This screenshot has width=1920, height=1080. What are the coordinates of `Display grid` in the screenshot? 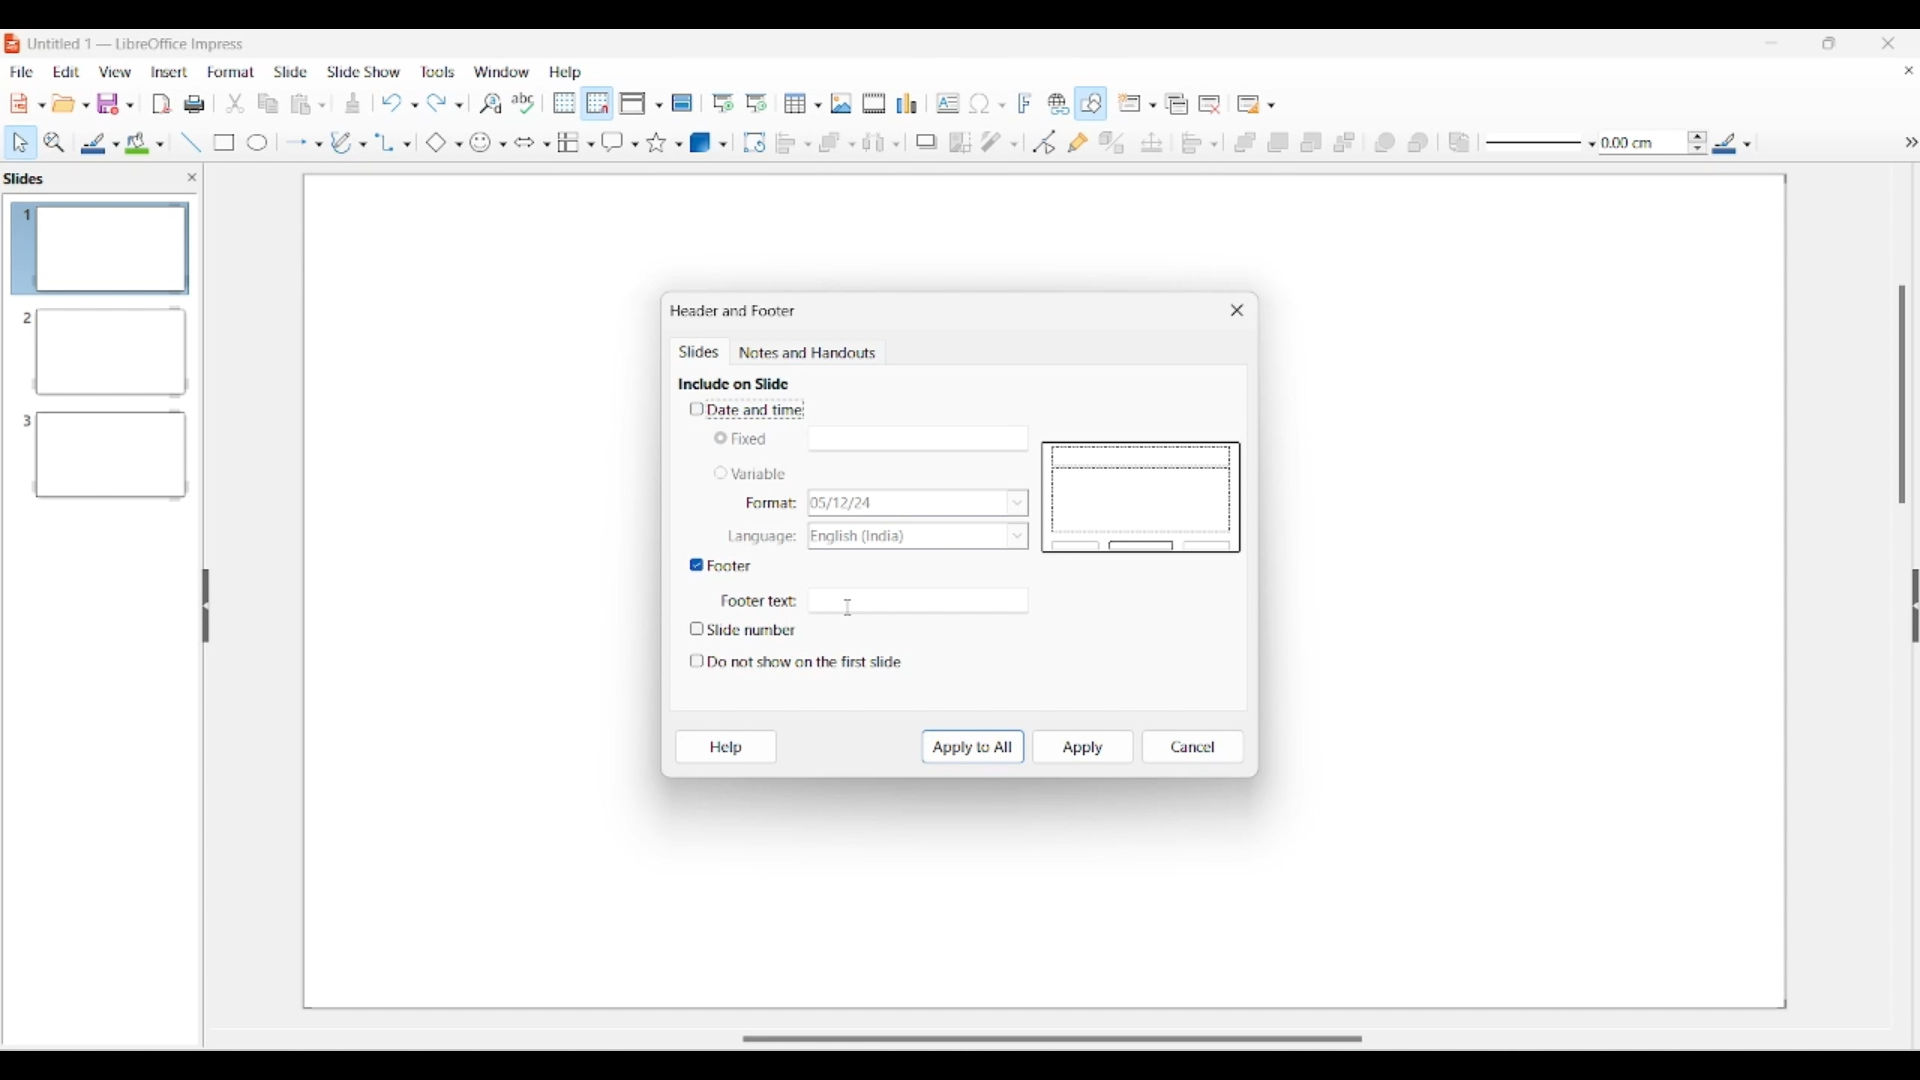 It's located at (565, 103).